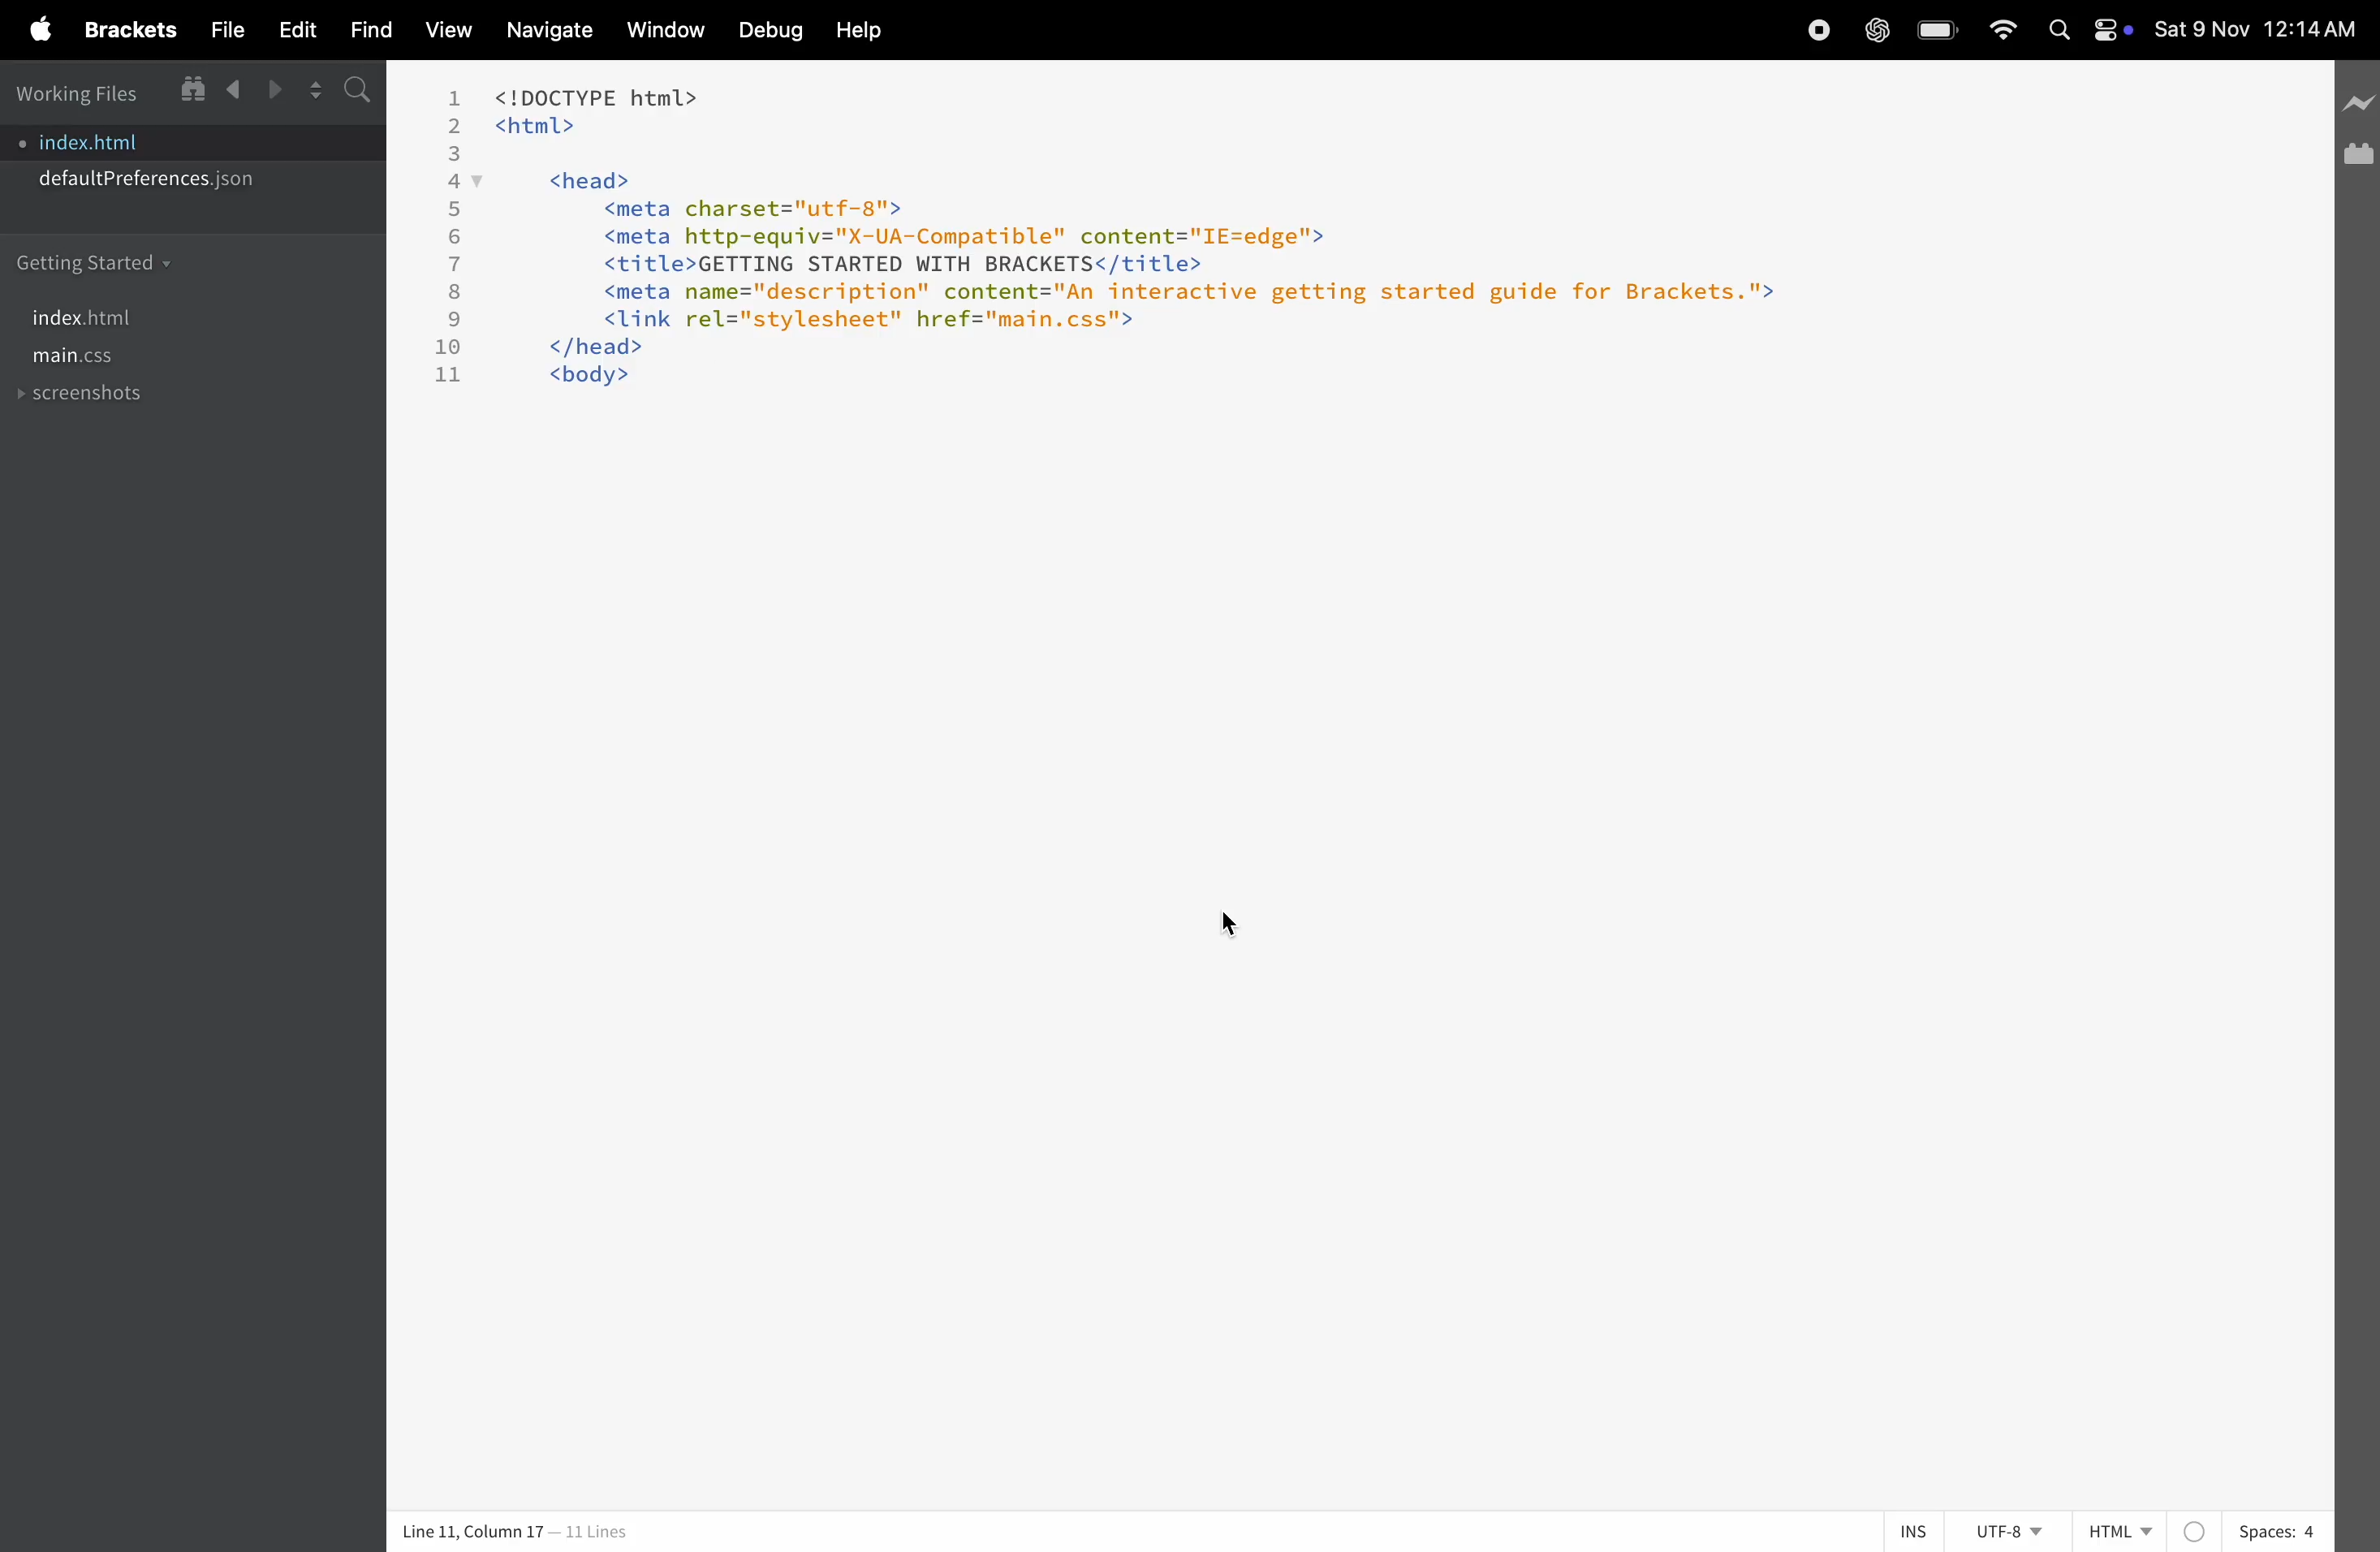 The width and height of the screenshot is (2380, 1552). What do you see at coordinates (2357, 159) in the screenshot?
I see `extension` at bounding box center [2357, 159].